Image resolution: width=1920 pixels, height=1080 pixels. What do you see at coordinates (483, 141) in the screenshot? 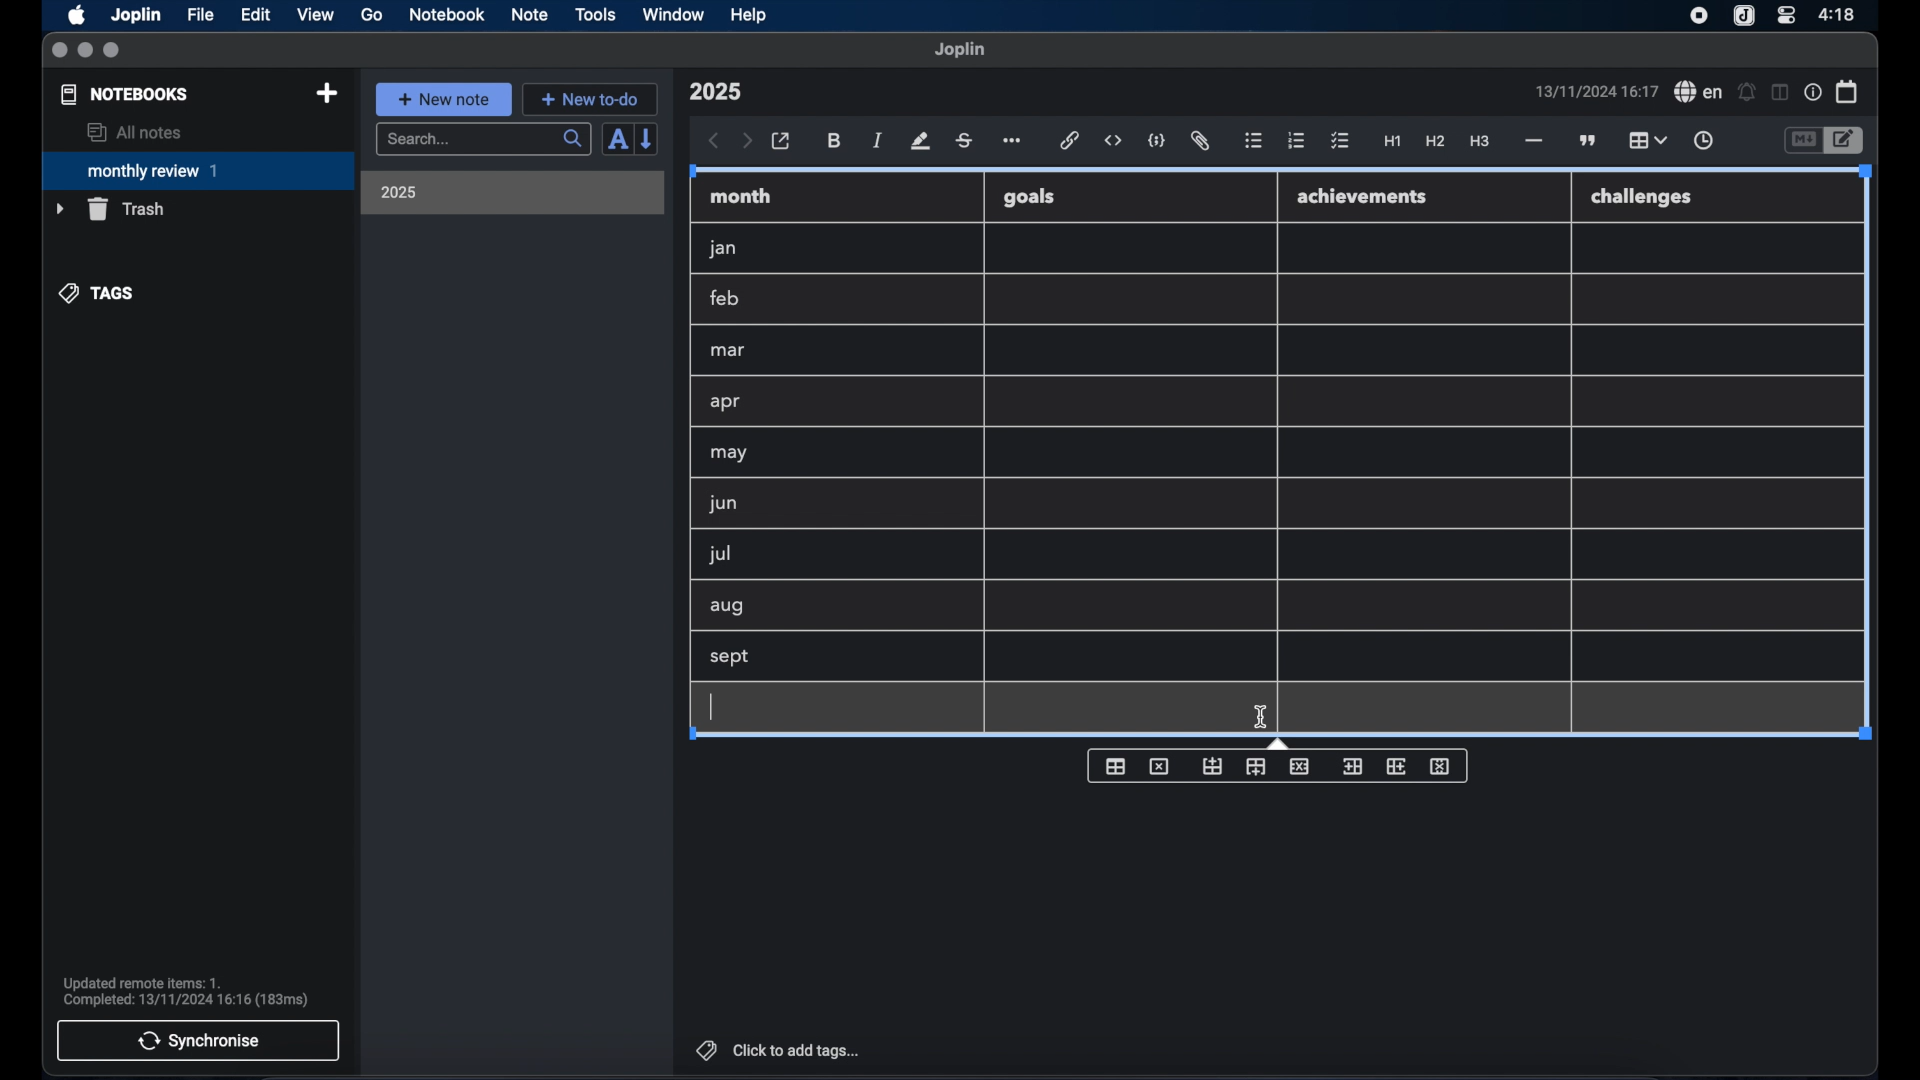
I see `search bar` at bounding box center [483, 141].